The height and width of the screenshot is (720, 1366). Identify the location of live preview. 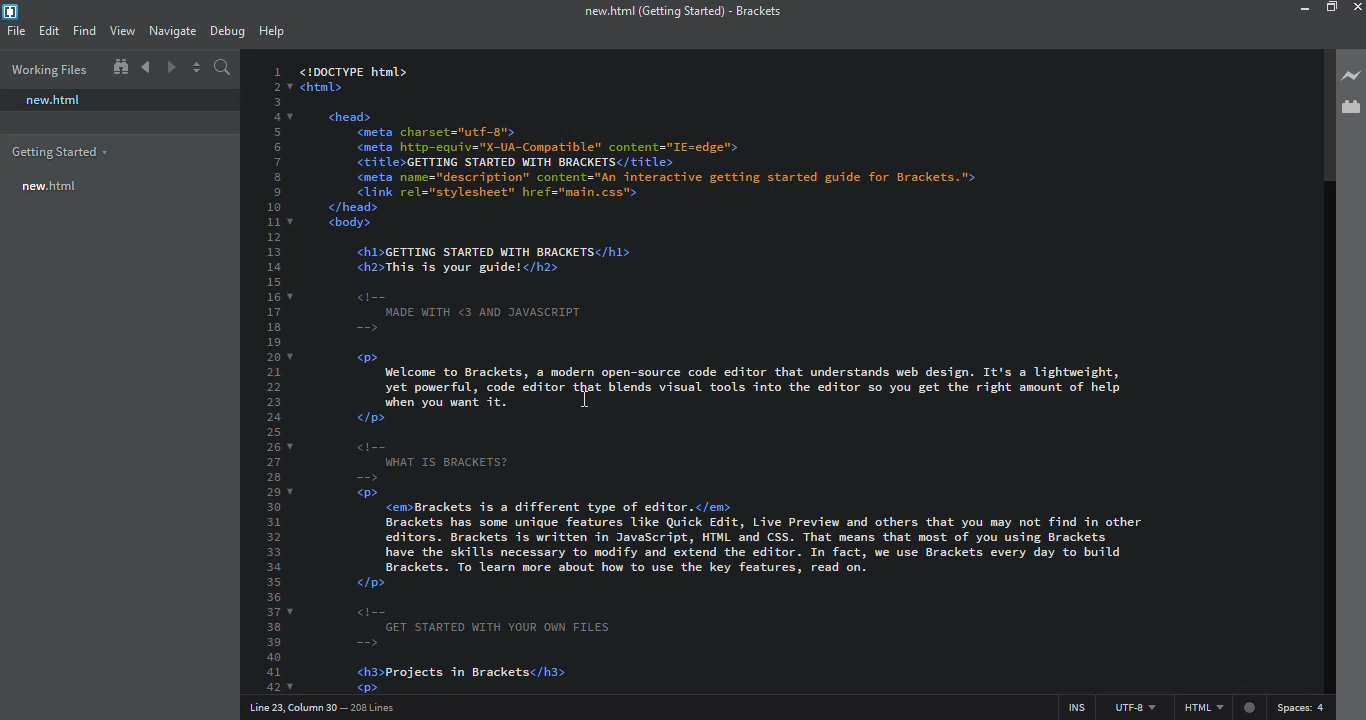
(1352, 74).